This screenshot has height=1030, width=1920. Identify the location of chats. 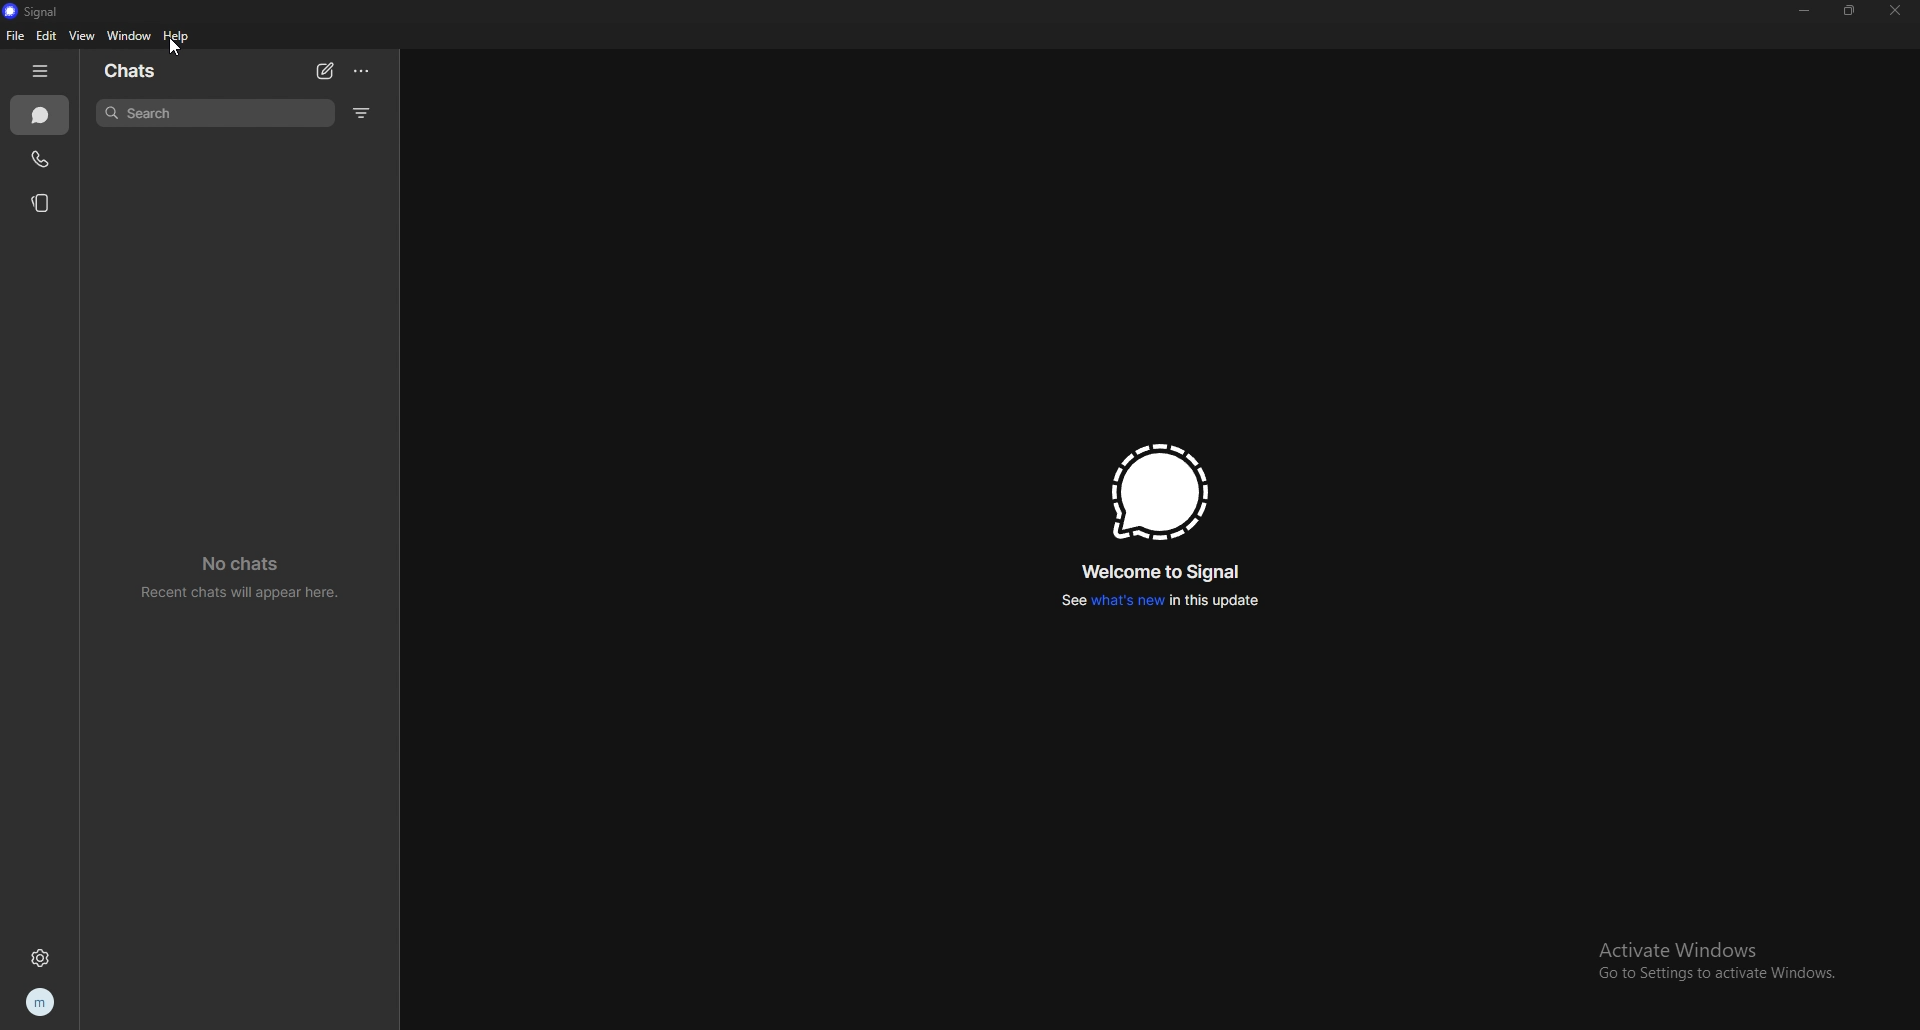
(40, 115).